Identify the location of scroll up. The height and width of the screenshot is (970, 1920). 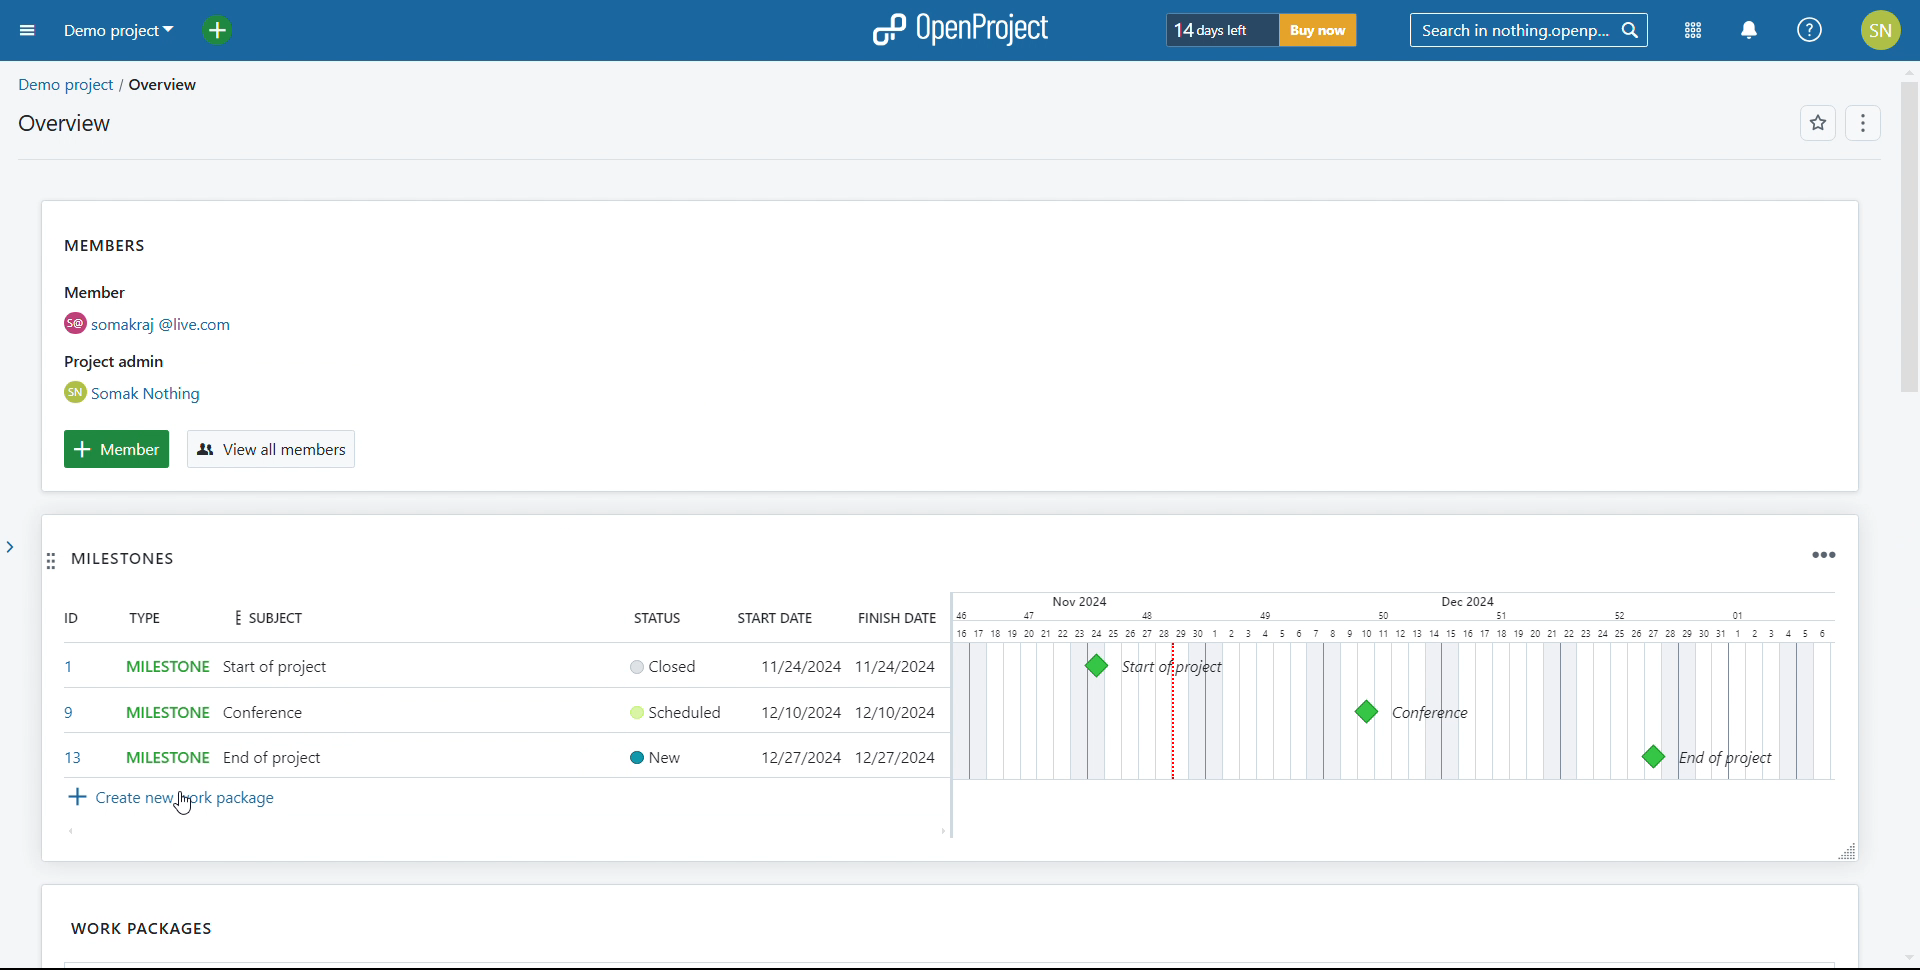
(1907, 70).